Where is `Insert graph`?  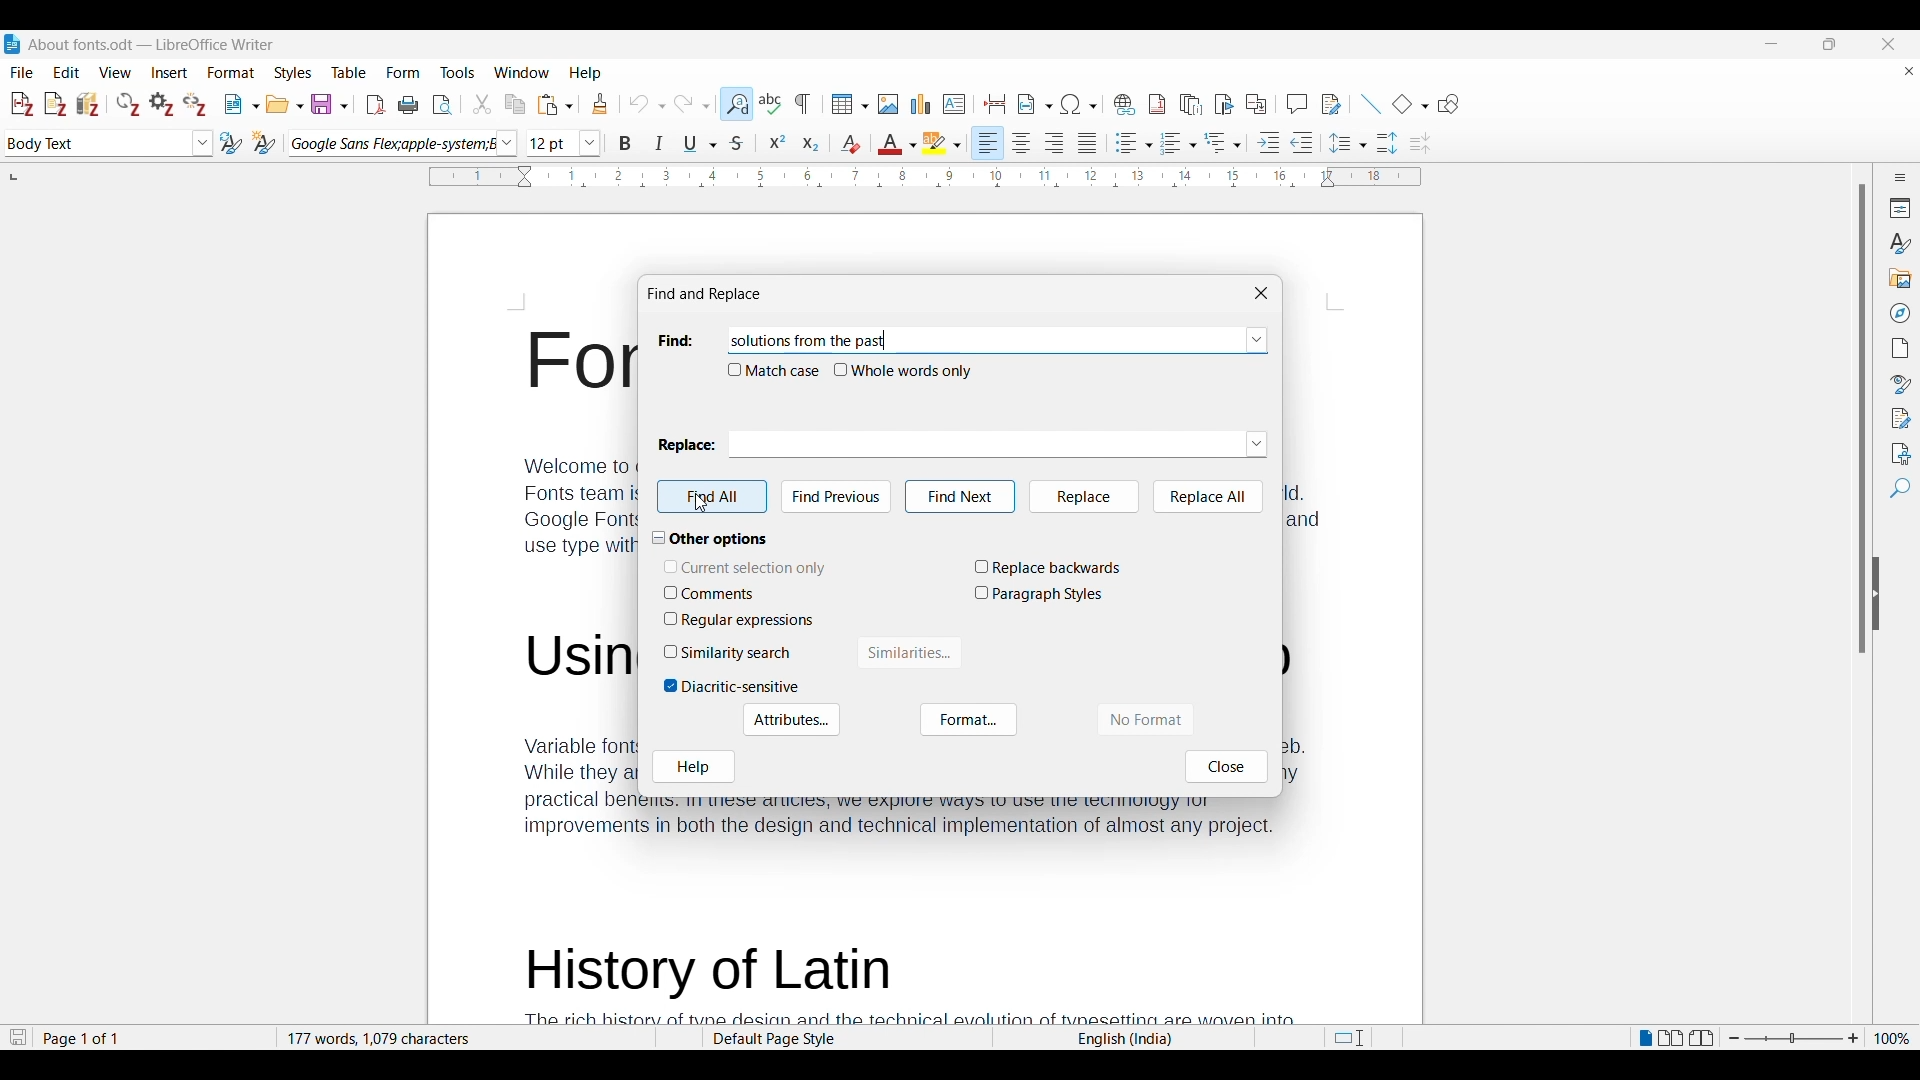
Insert graph is located at coordinates (921, 104).